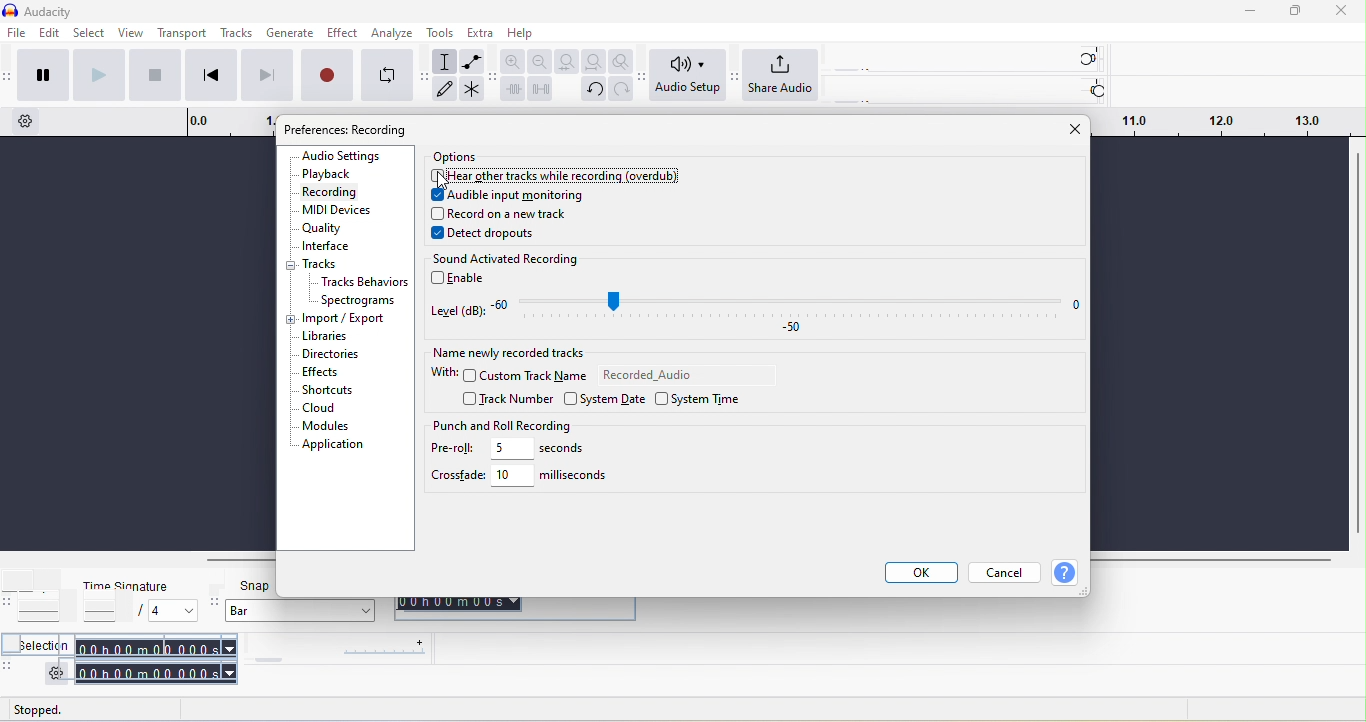 The width and height of the screenshot is (1366, 722). What do you see at coordinates (139, 600) in the screenshot?
I see `time signature` at bounding box center [139, 600].